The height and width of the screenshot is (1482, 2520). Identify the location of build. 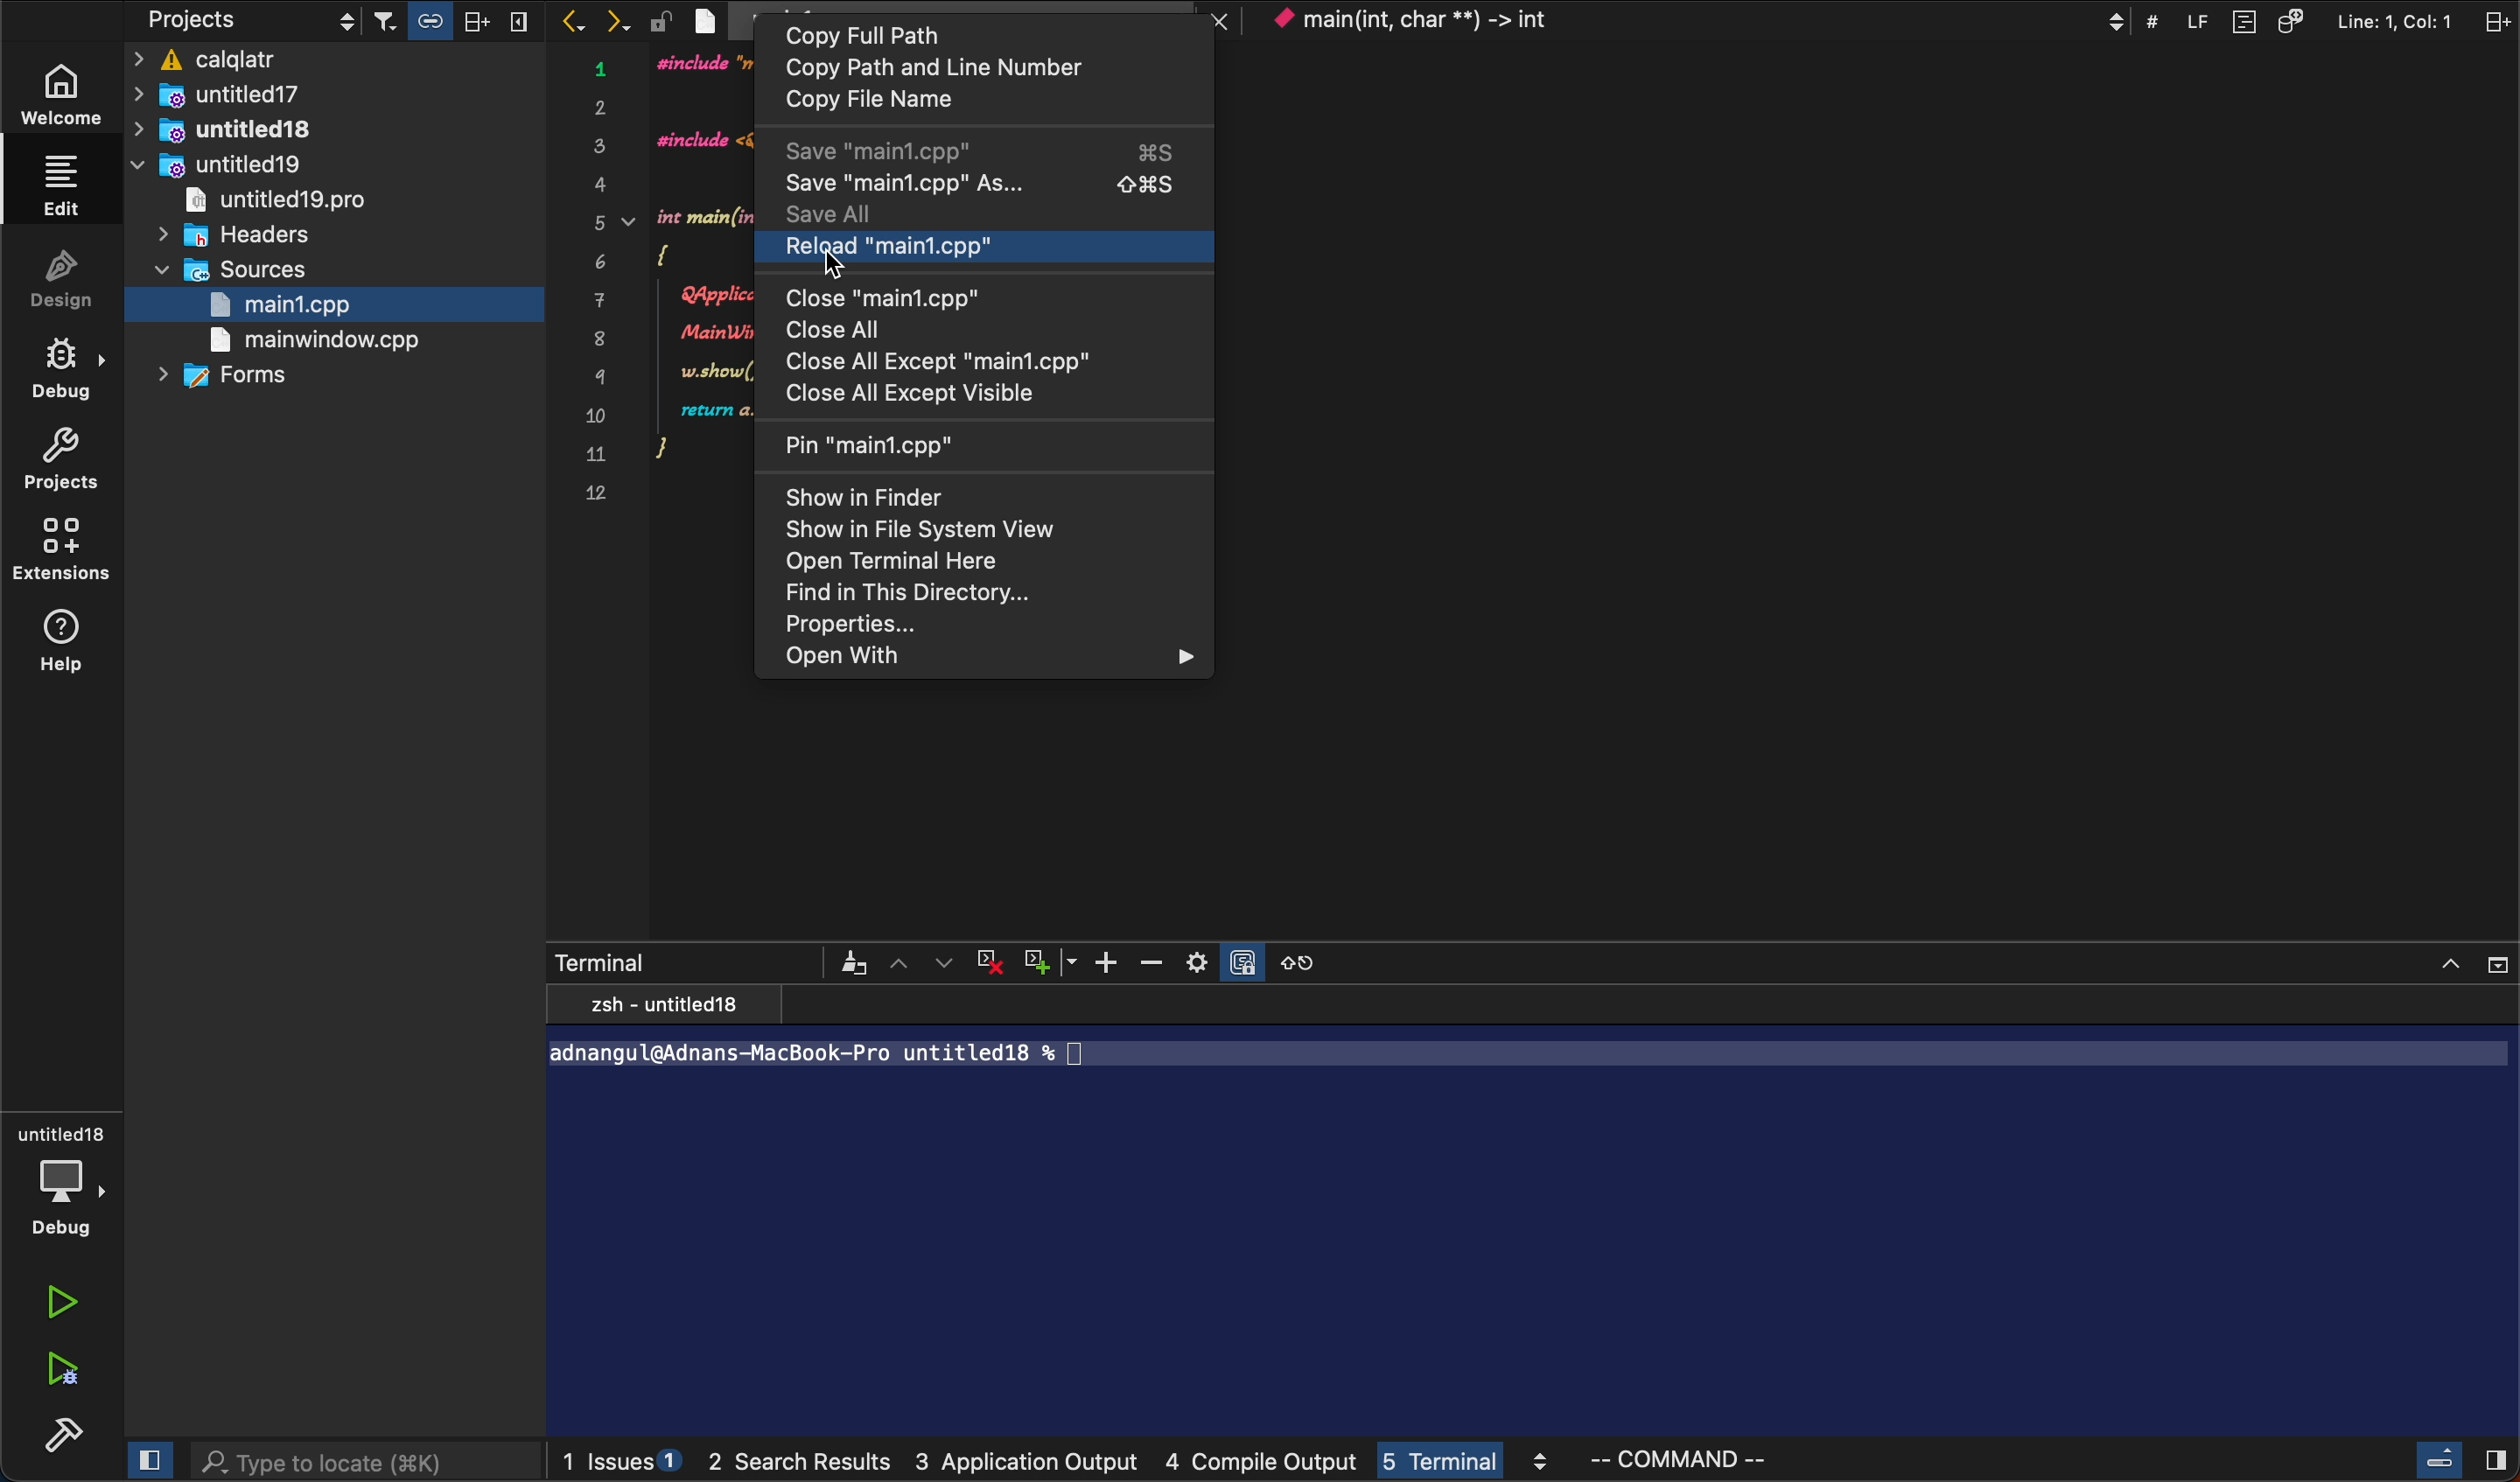
(59, 1433).